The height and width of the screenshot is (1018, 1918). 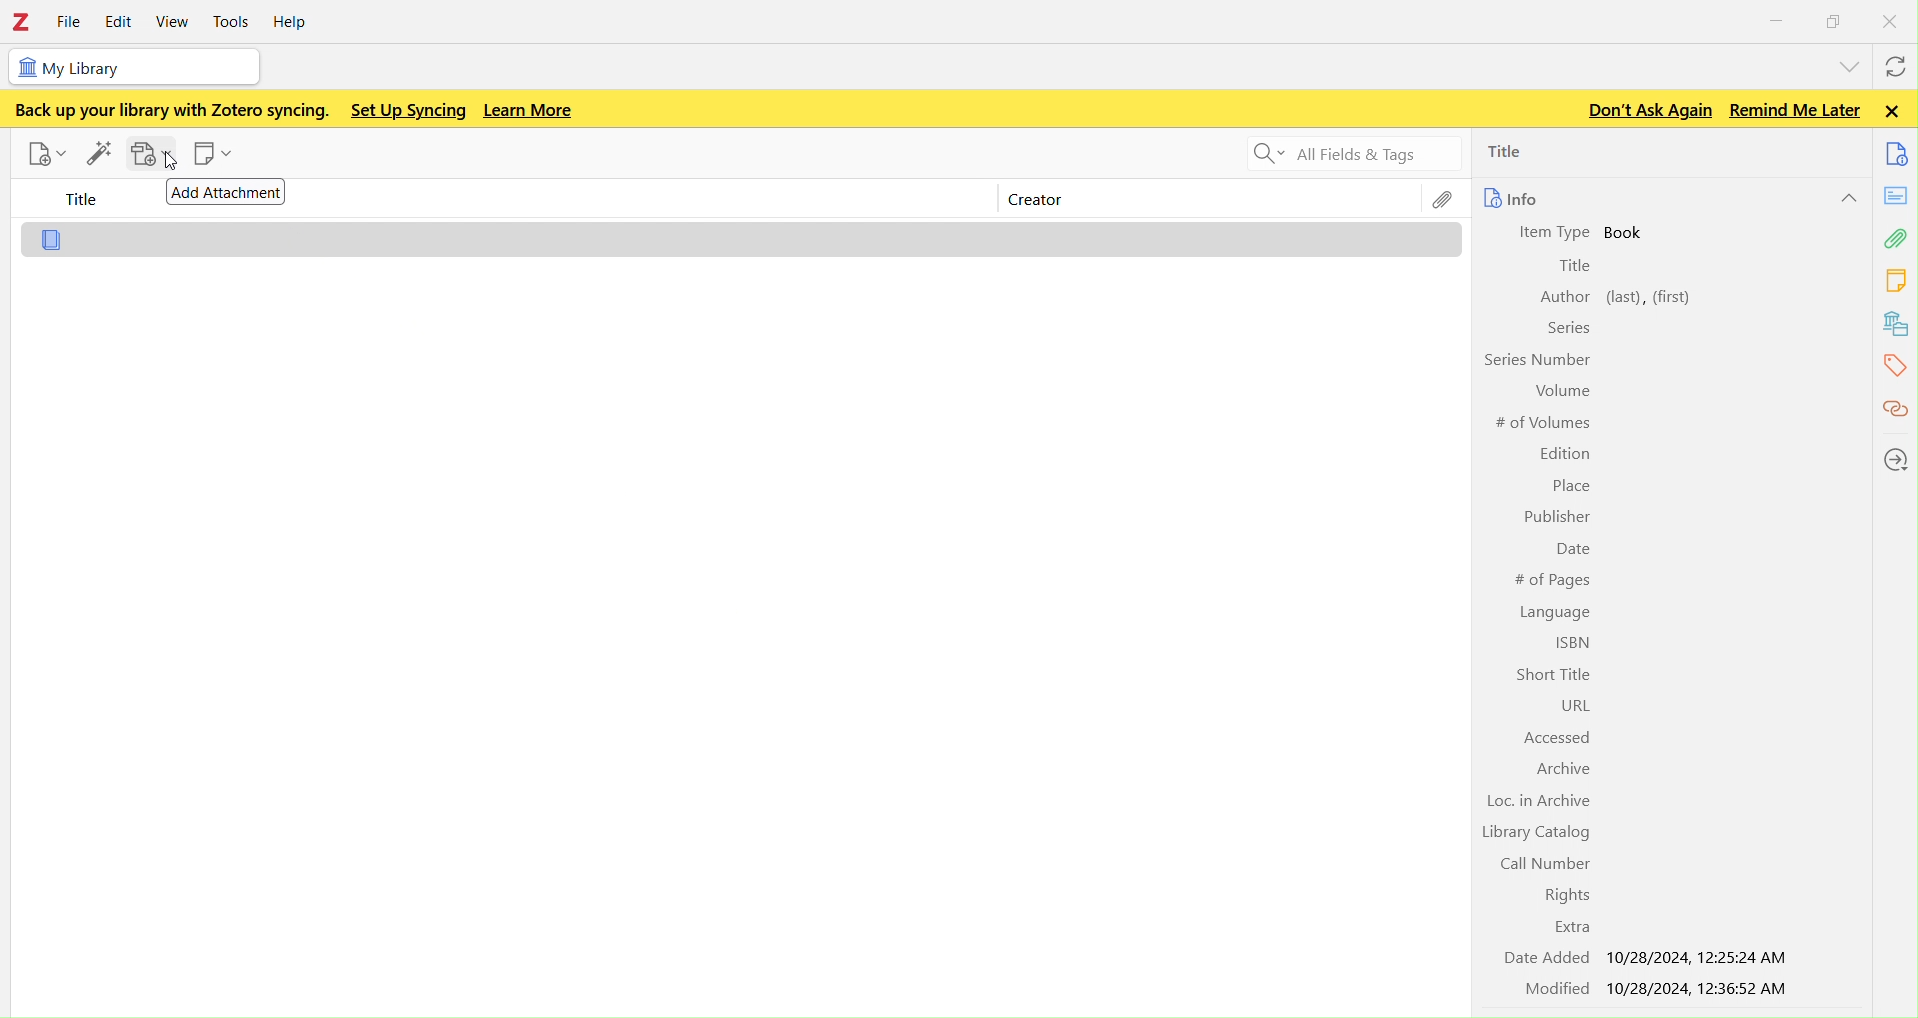 What do you see at coordinates (1540, 421) in the screenshot?
I see `# of Volumes` at bounding box center [1540, 421].